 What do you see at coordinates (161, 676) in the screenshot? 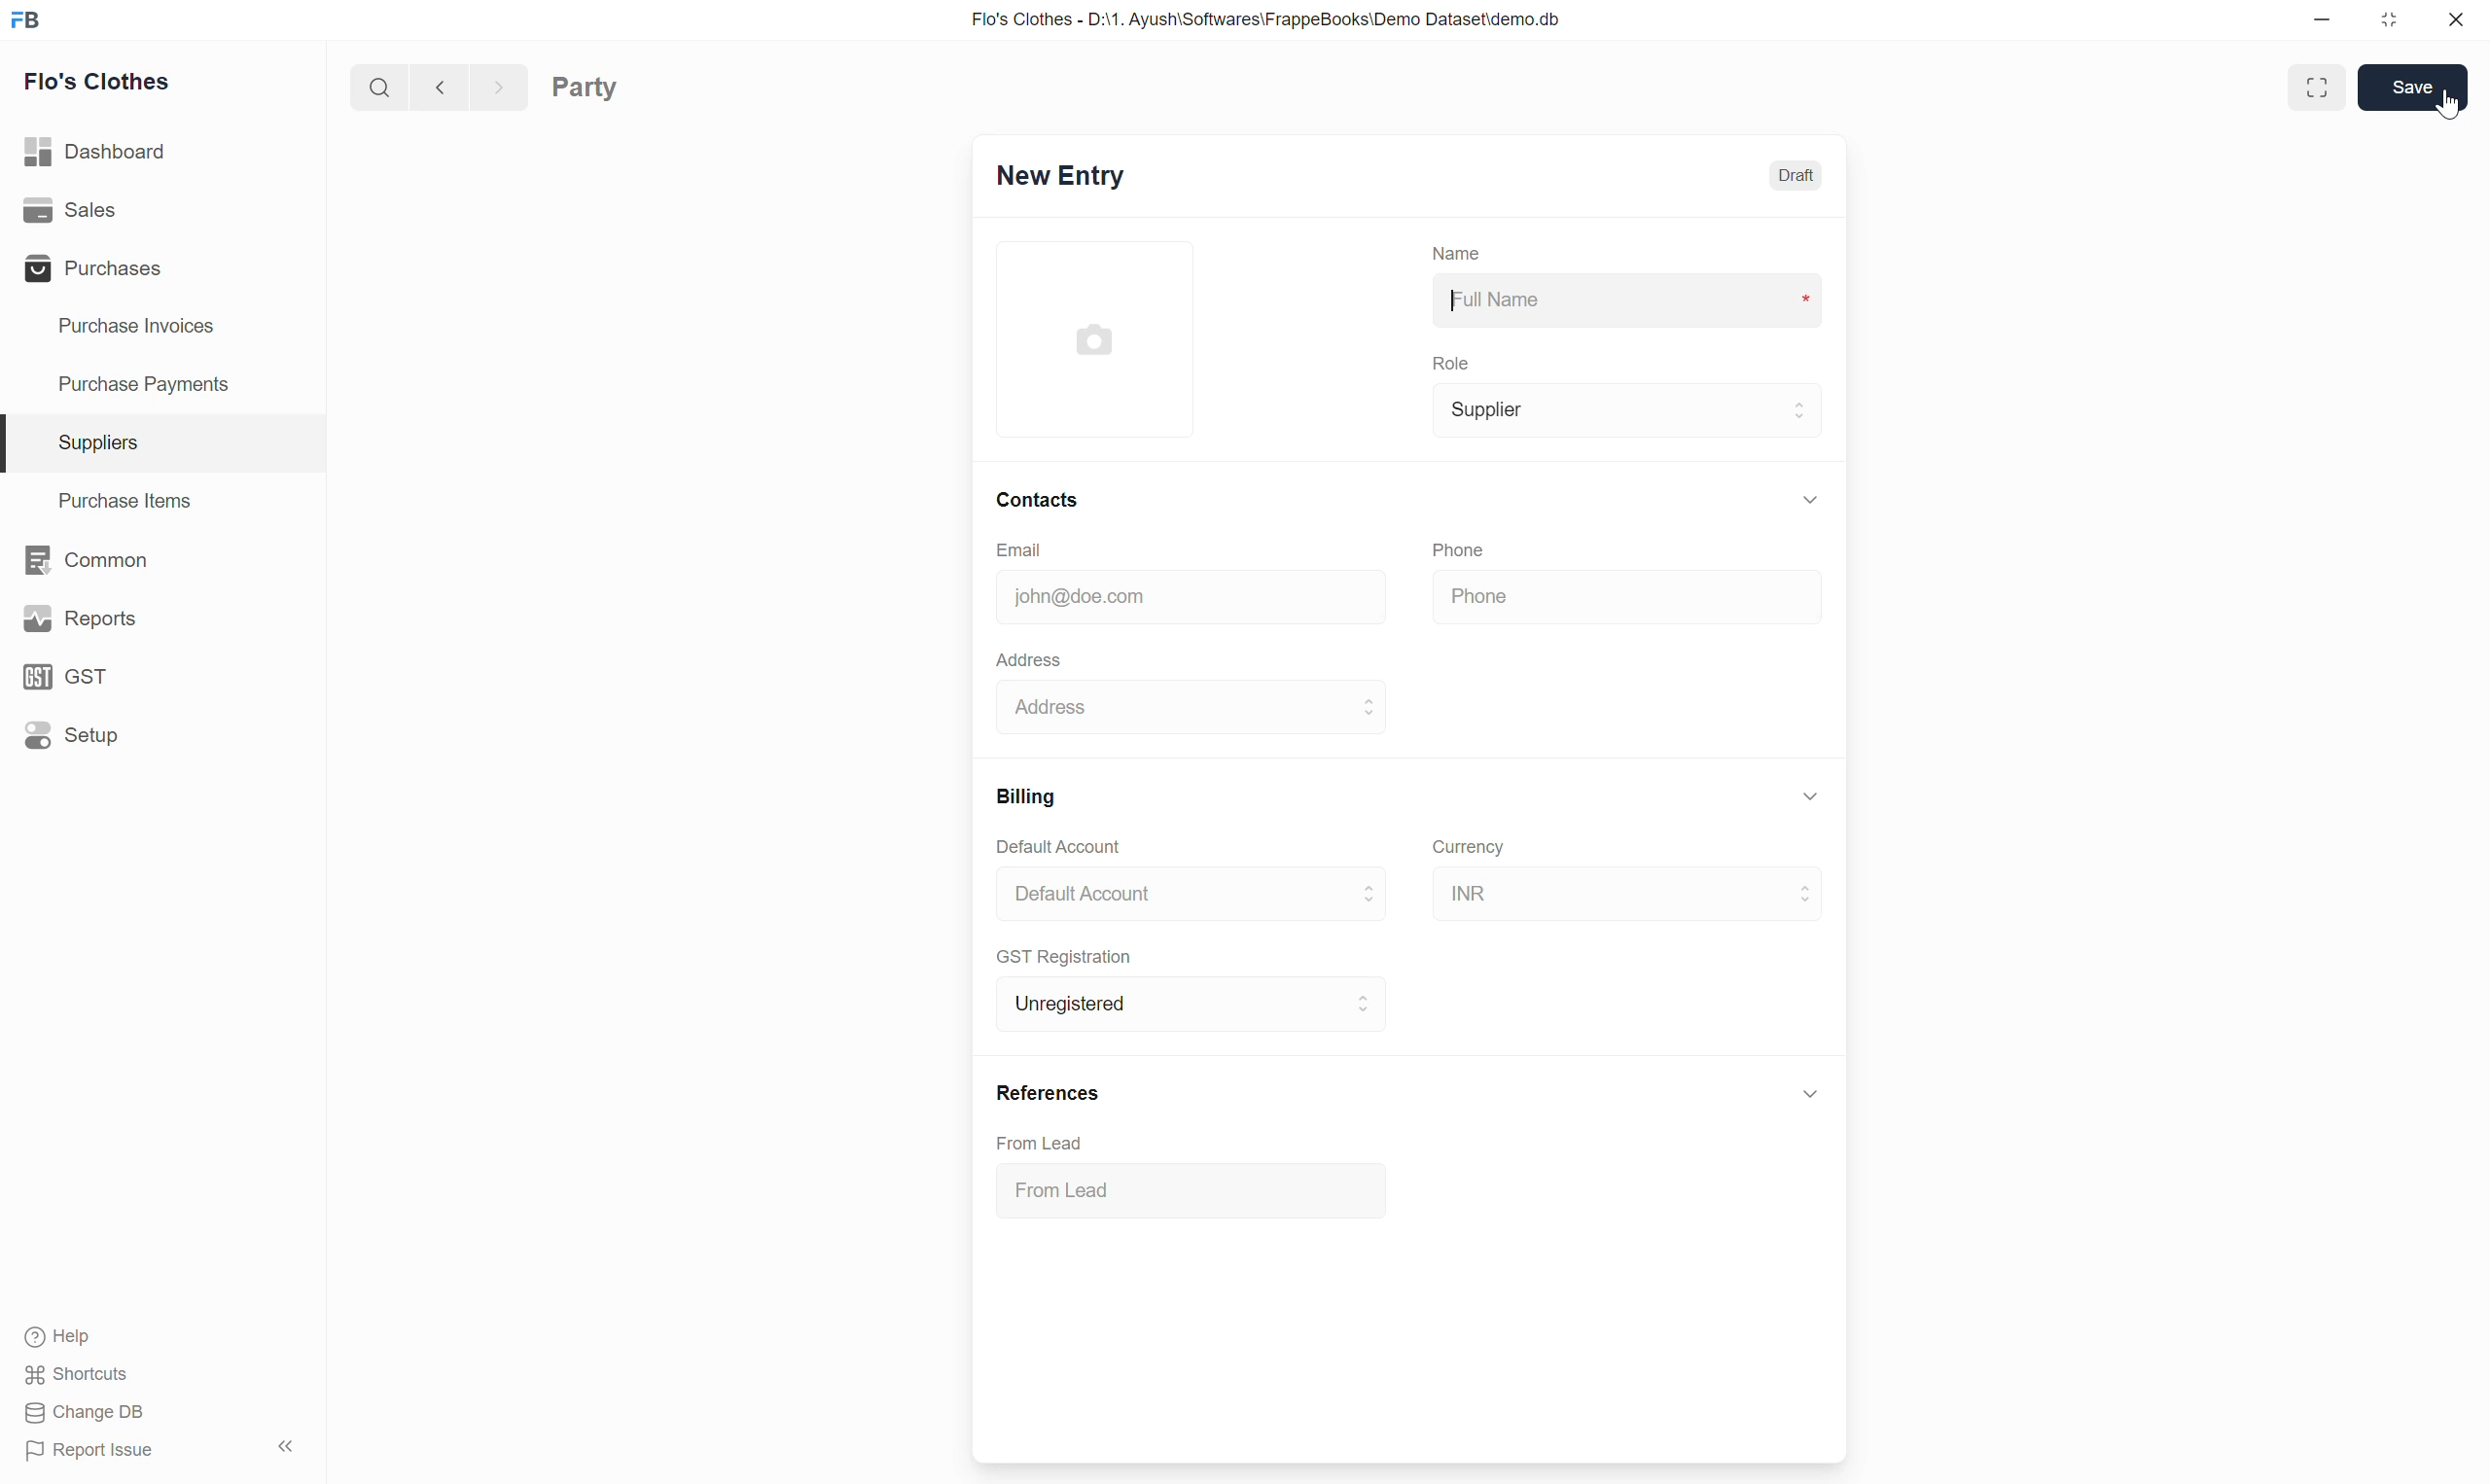
I see `GST` at bounding box center [161, 676].